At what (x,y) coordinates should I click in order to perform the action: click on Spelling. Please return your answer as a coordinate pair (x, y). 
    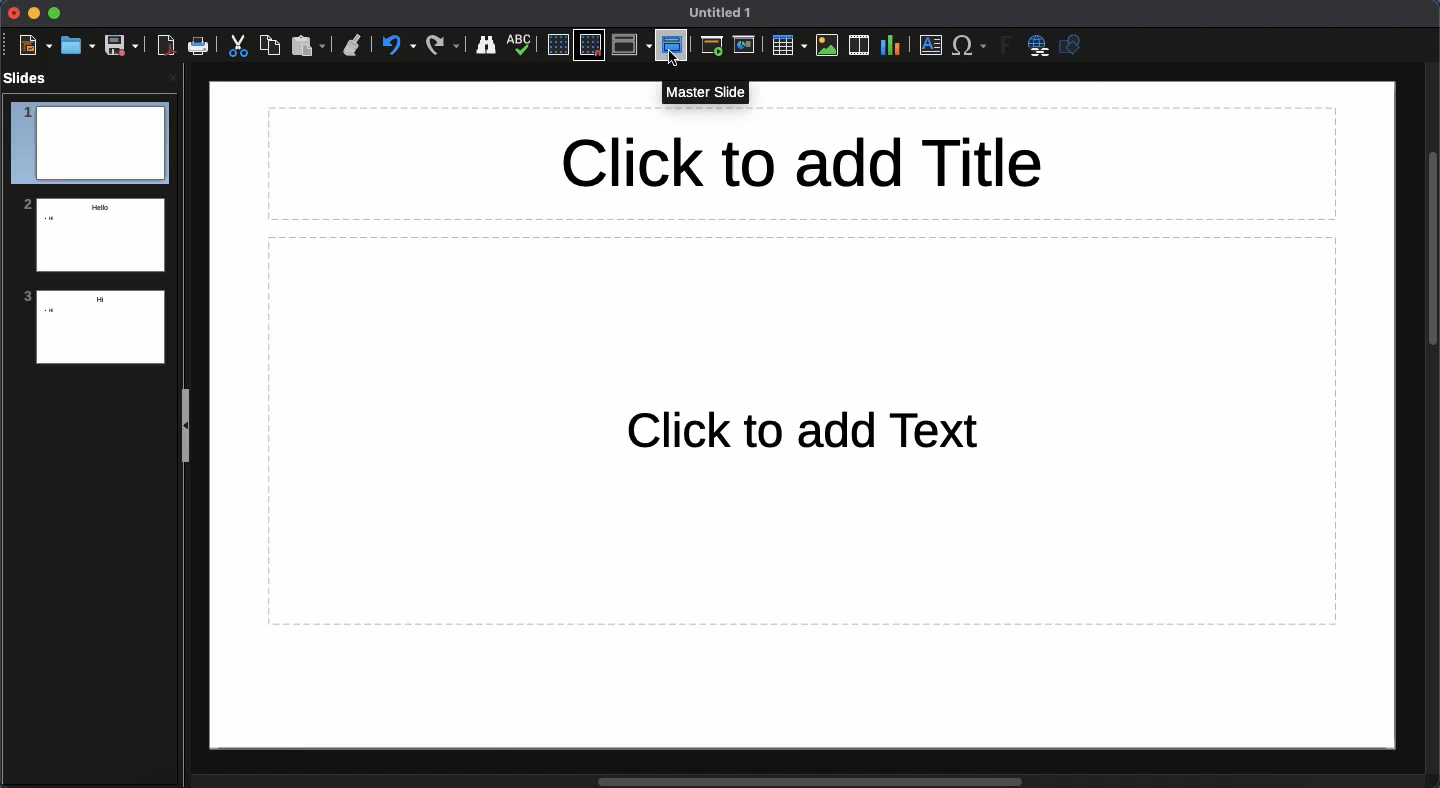
    Looking at the image, I should click on (522, 43).